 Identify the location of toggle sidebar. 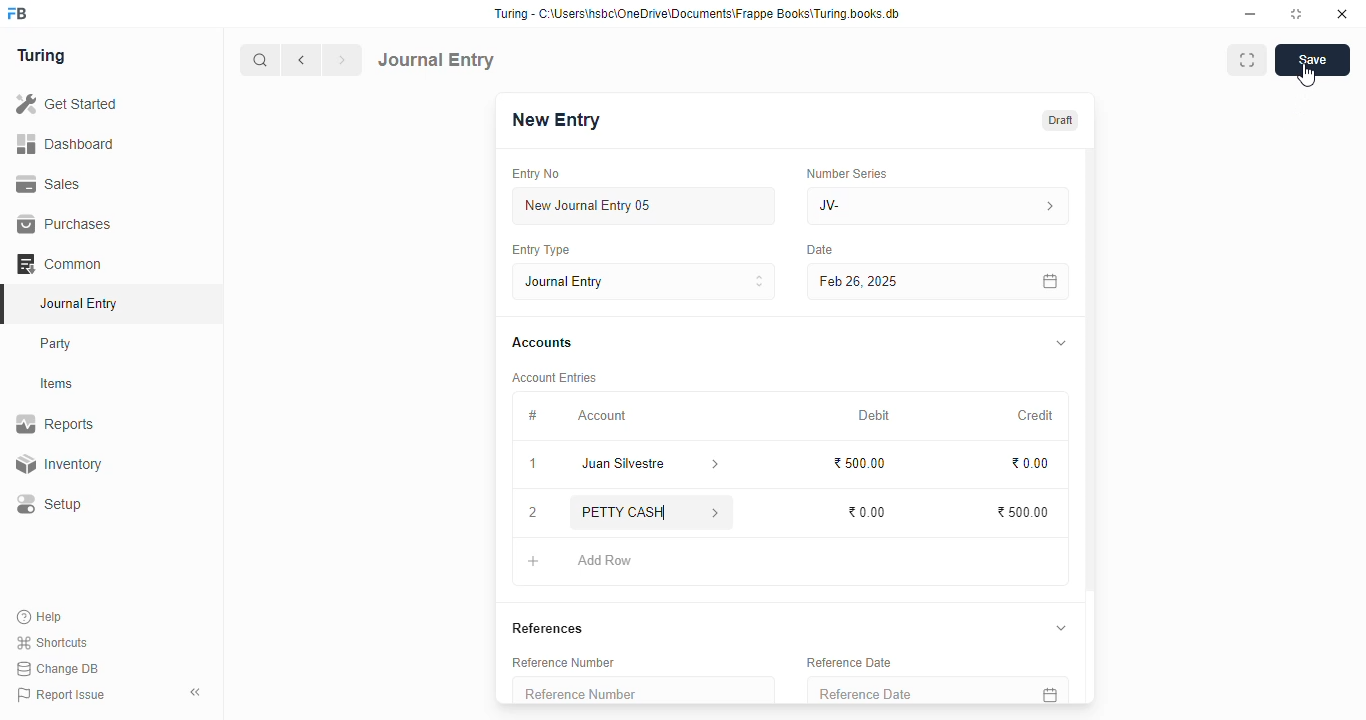
(197, 692).